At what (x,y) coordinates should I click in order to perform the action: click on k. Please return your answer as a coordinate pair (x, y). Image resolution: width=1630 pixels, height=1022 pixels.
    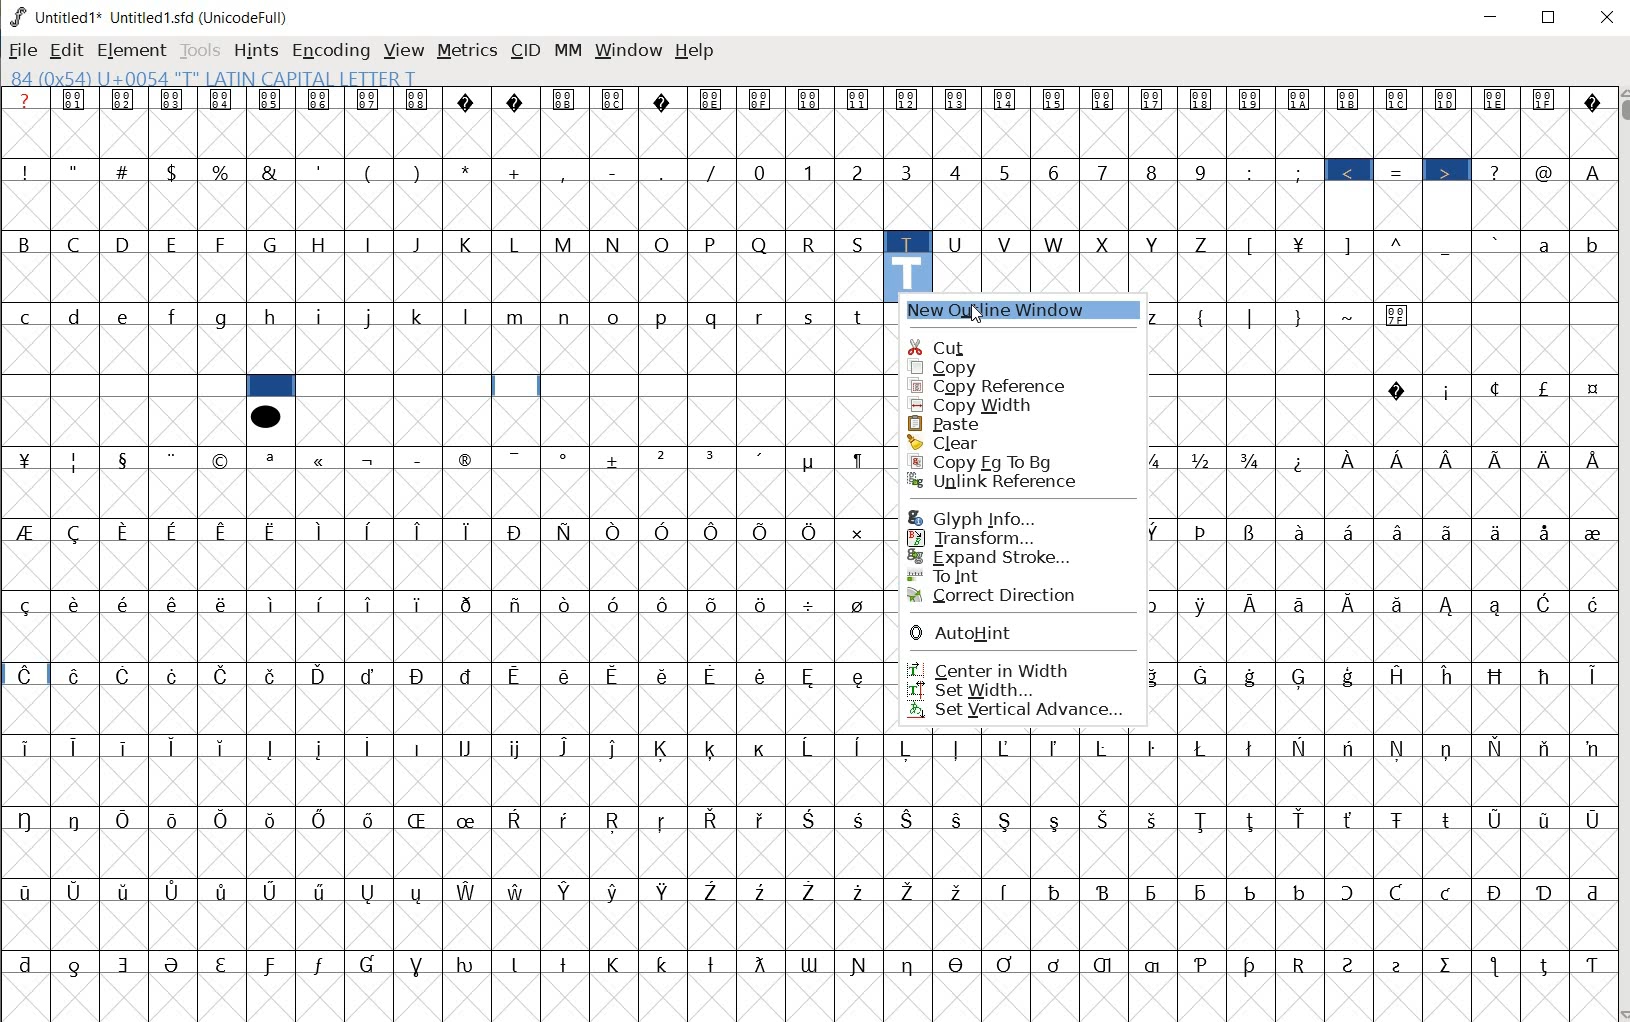
    Looking at the image, I should click on (418, 315).